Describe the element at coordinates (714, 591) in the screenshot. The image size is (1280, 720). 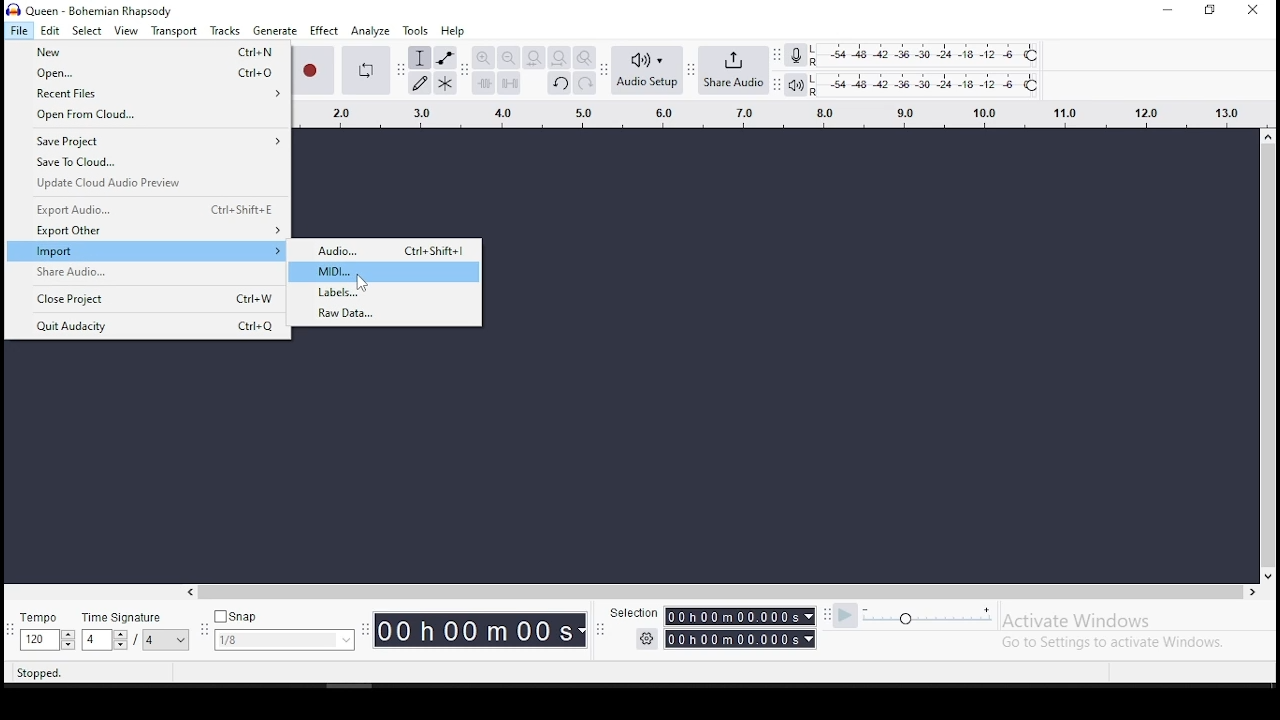
I see `scroll bar` at that location.